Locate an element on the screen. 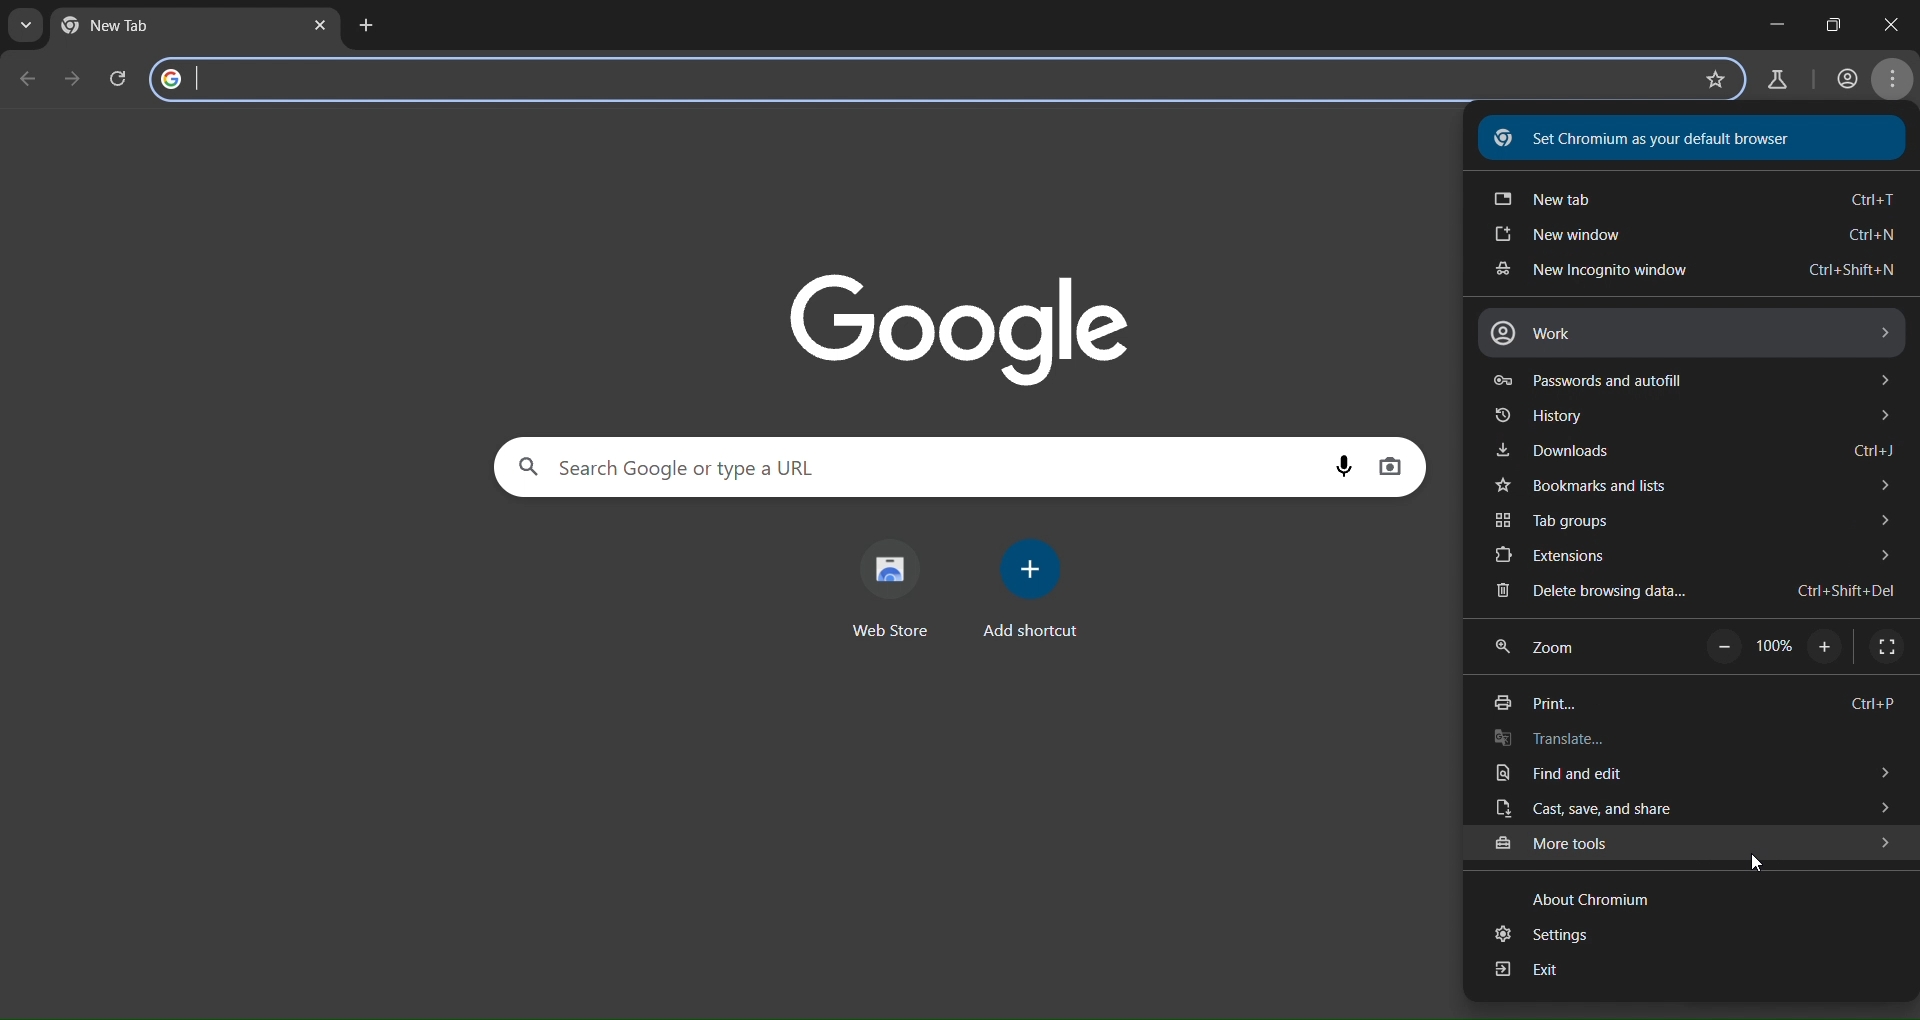  passwords and autofill is located at coordinates (1684, 380).